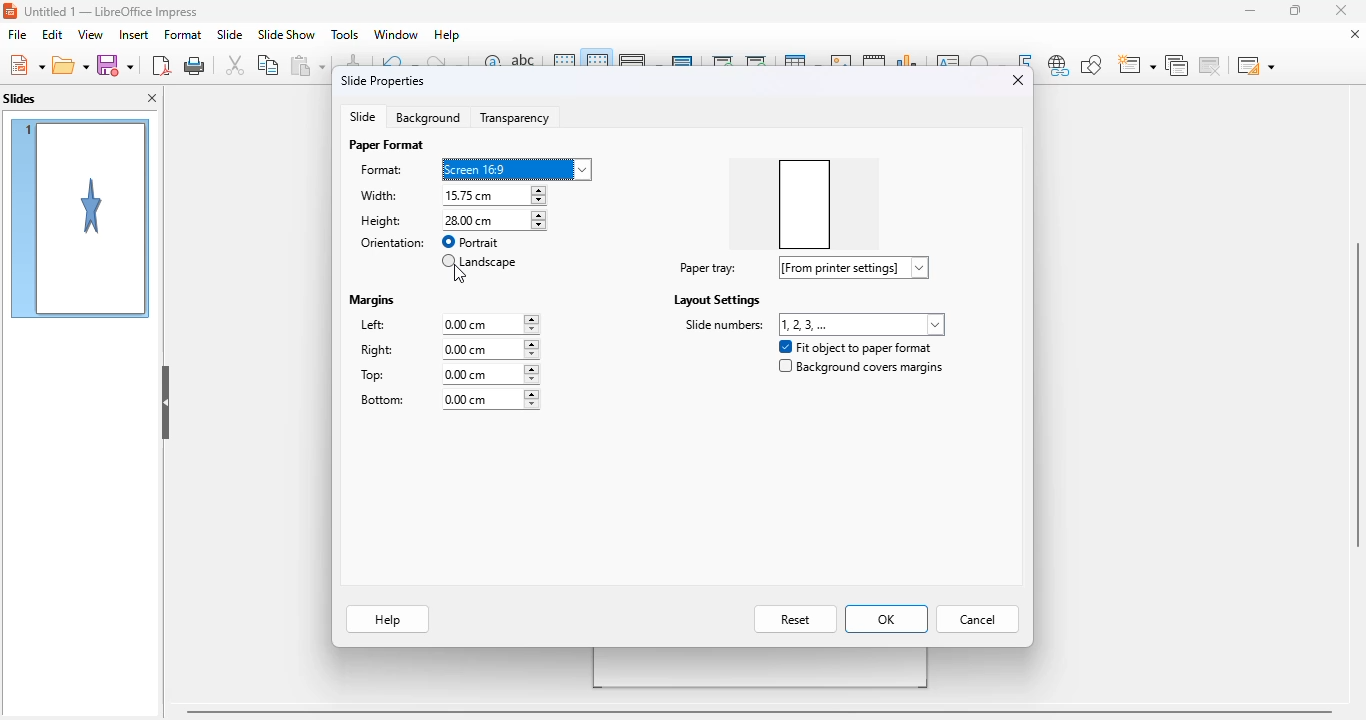 The height and width of the screenshot is (720, 1366). What do you see at coordinates (470, 242) in the screenshot?
I see `portrait` at bounding box center [470, 242].